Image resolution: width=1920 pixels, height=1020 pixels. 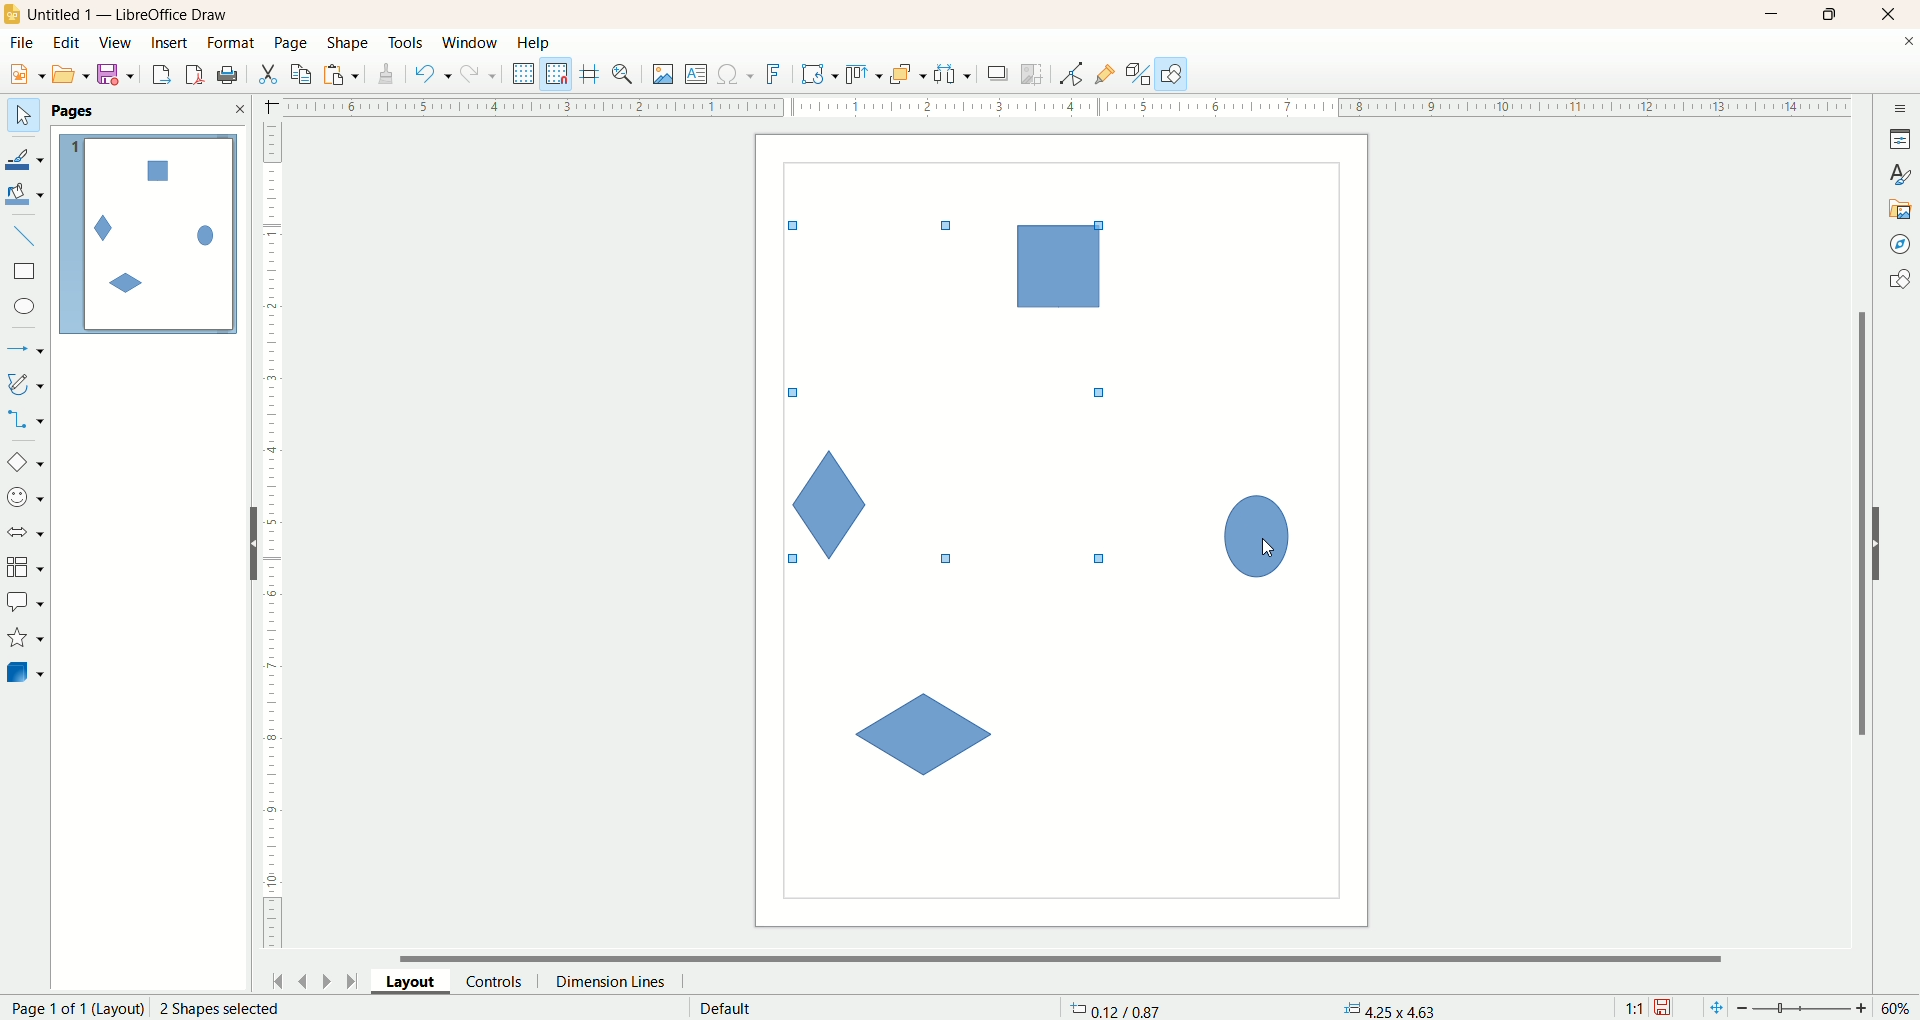 What do you see at coordinates (998, 73) in the screenshot?
I see `shadow` at bounding box center [998, 73].